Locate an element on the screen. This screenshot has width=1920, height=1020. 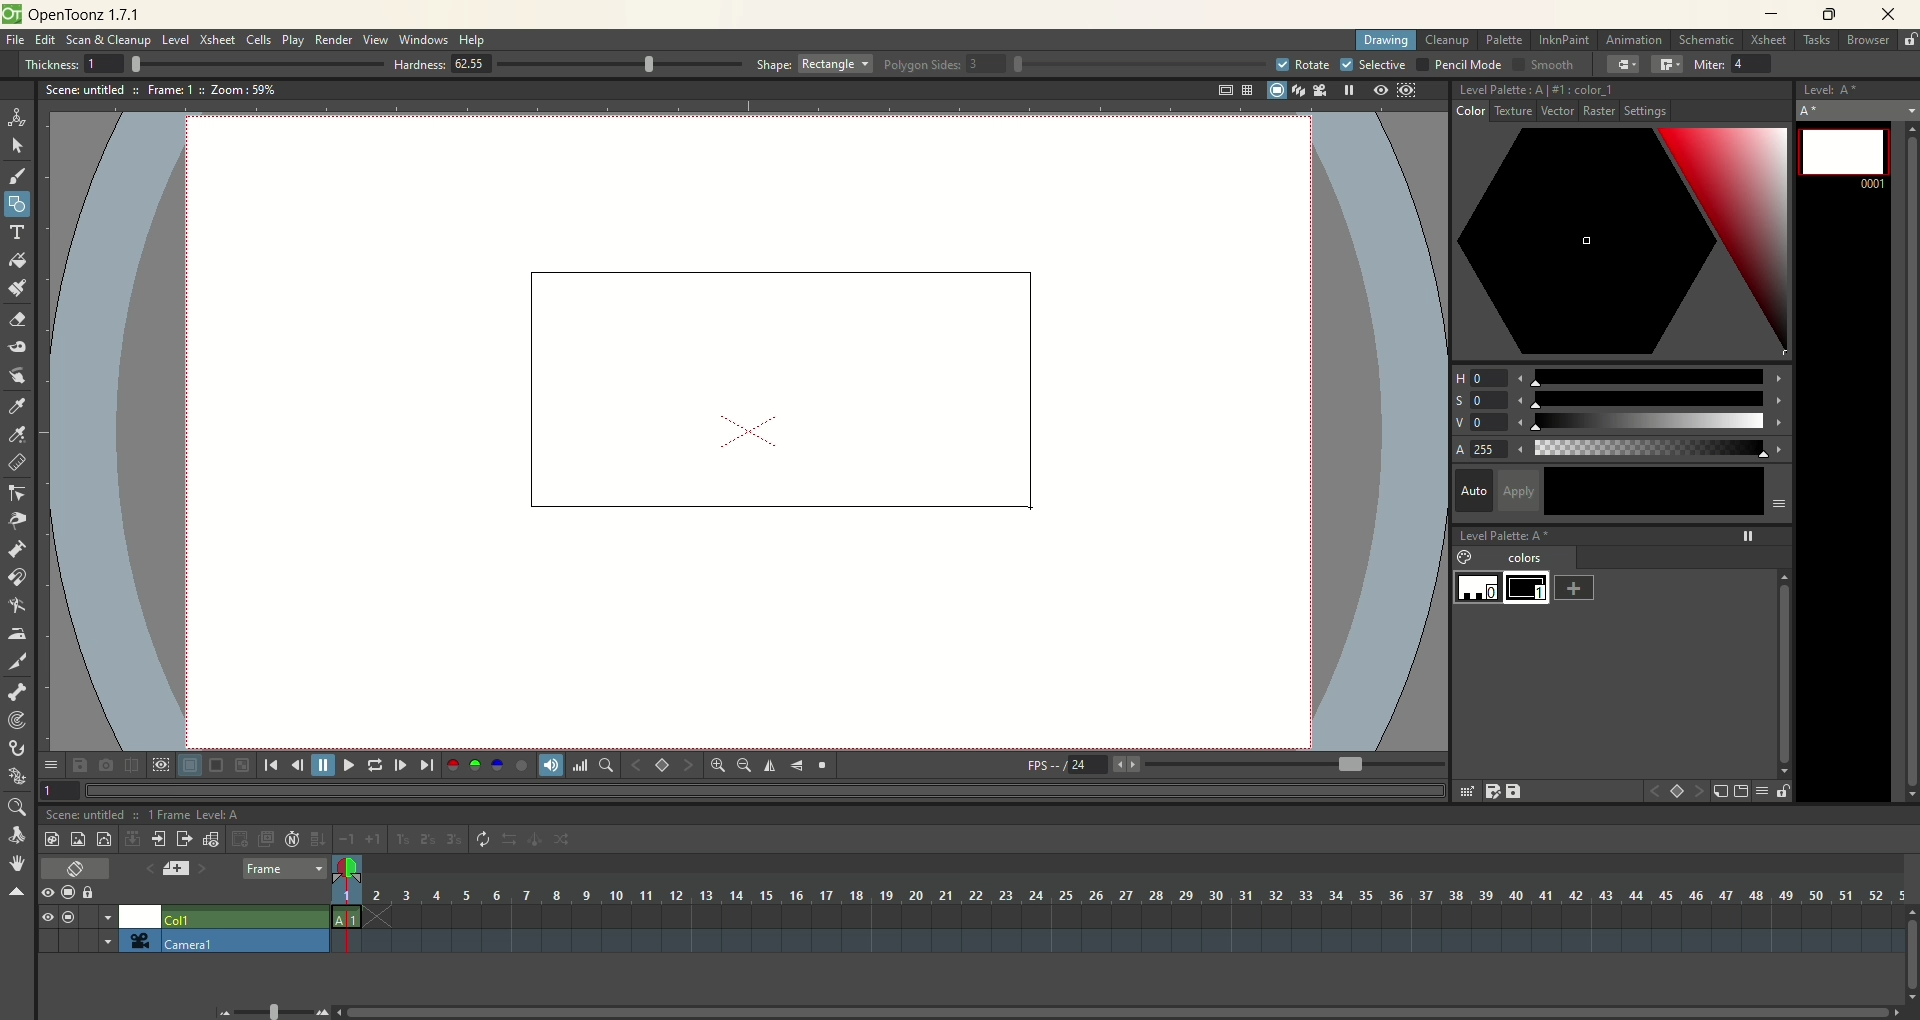
cursor is located at coordinates (1039, 507).